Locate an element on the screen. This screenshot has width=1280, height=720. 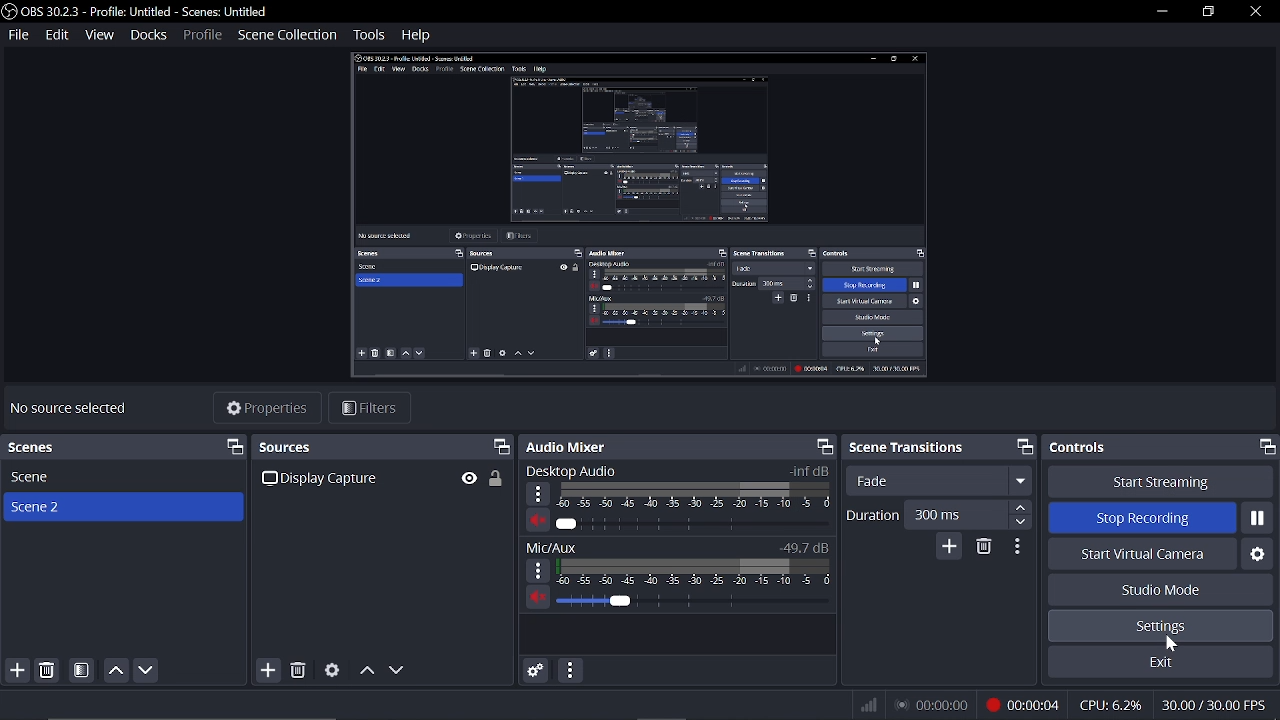
30.00/30.00 FPS is located at coordinates (1218, 705).